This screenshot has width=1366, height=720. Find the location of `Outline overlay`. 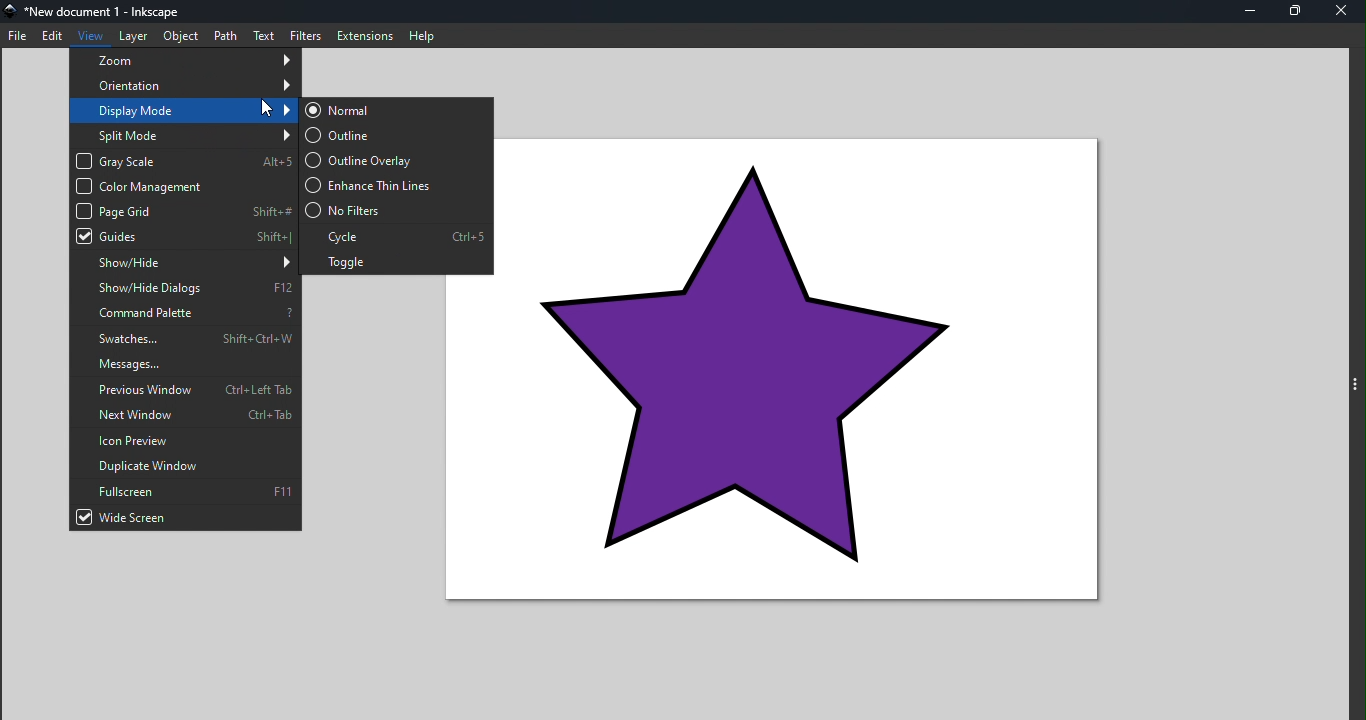

Outline overlay is located at coordinates (392, 161).